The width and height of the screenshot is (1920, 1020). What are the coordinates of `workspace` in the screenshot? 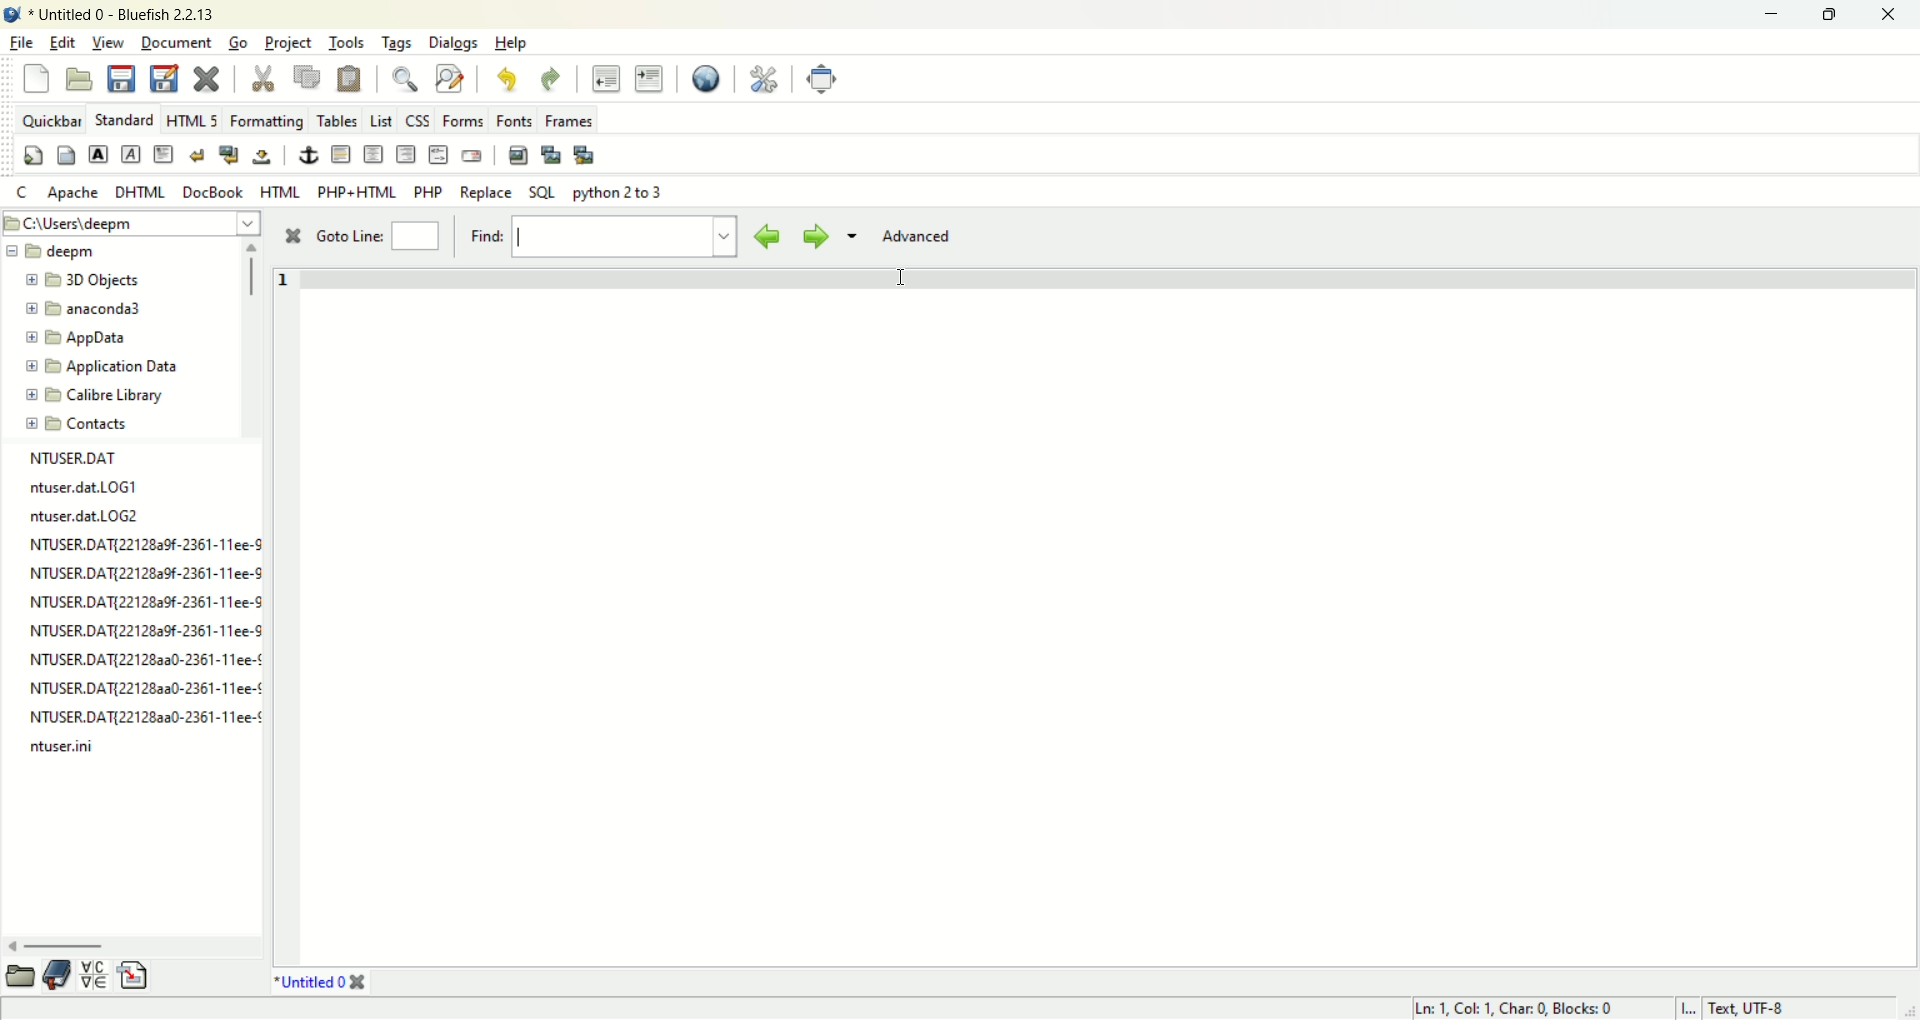 It's located at (1106, 614).